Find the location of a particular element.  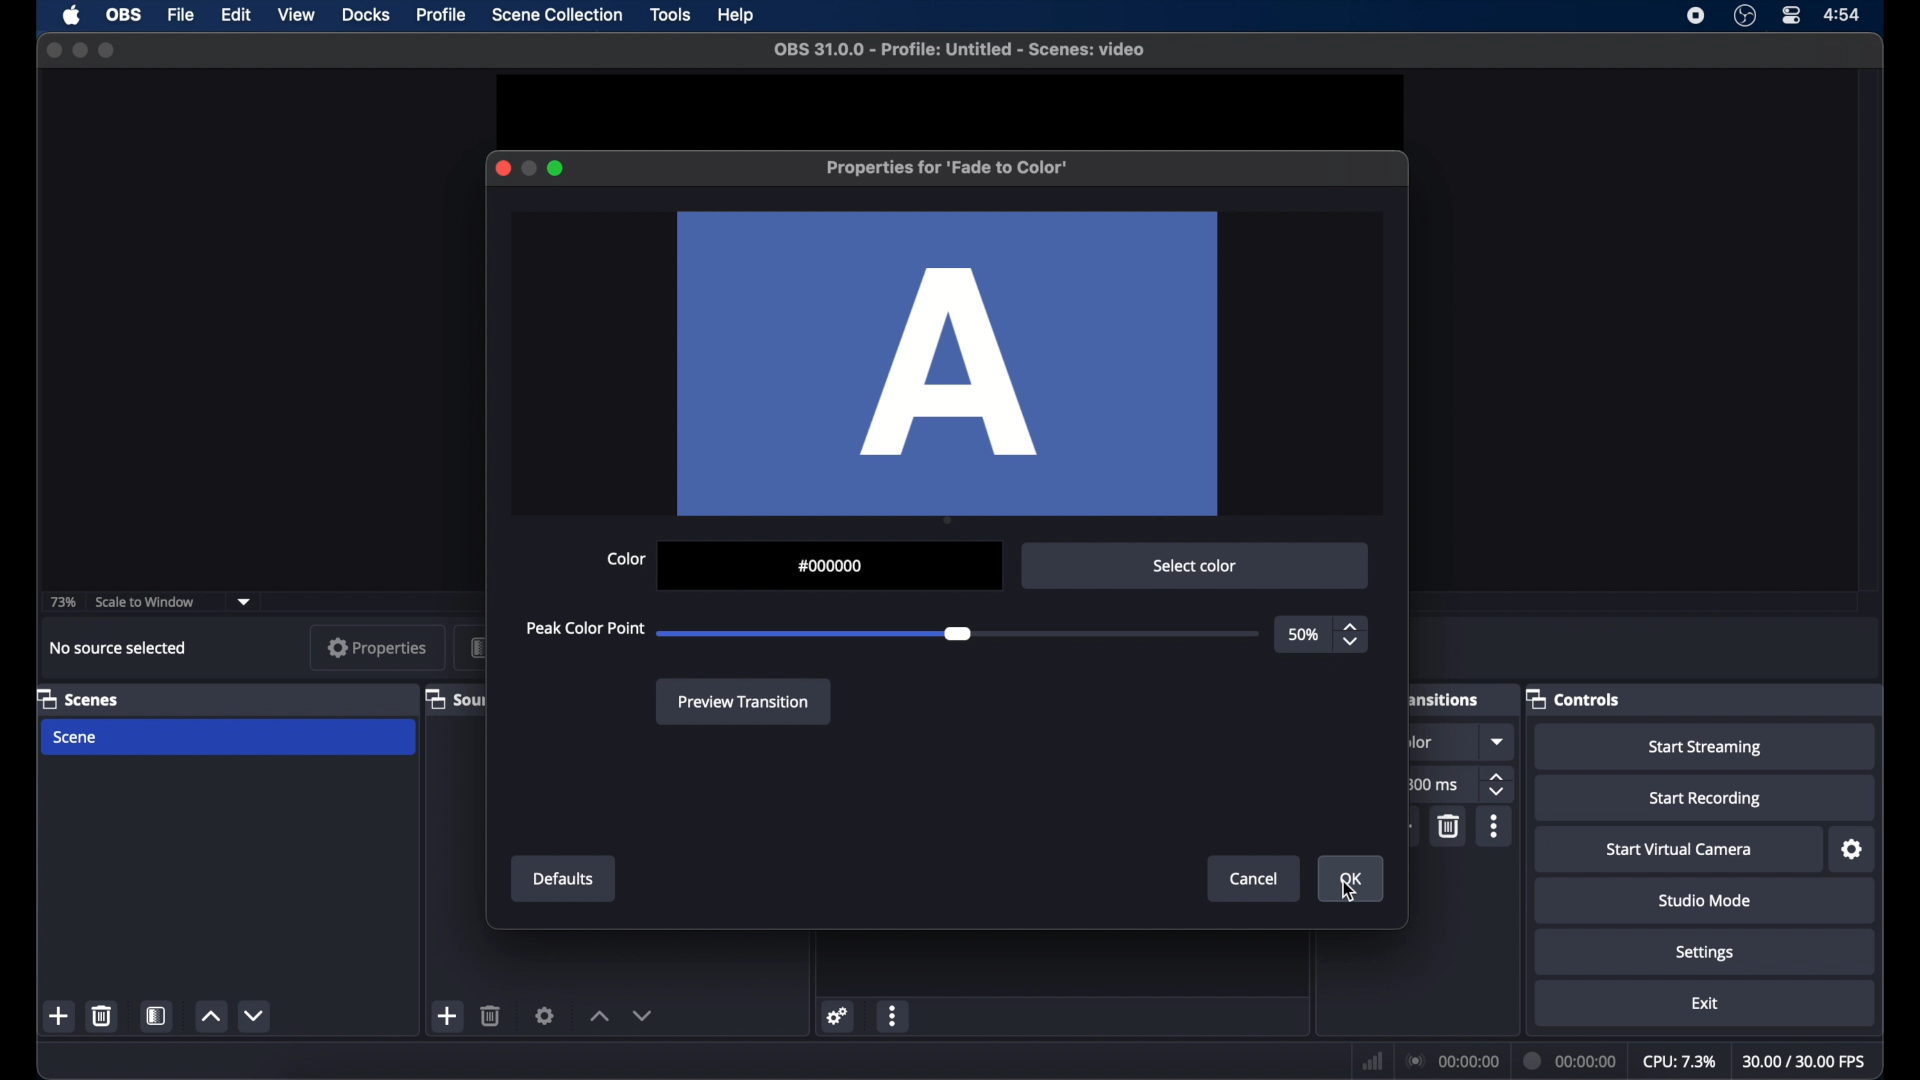

scene transitions is located at coordinates (1448, 698).